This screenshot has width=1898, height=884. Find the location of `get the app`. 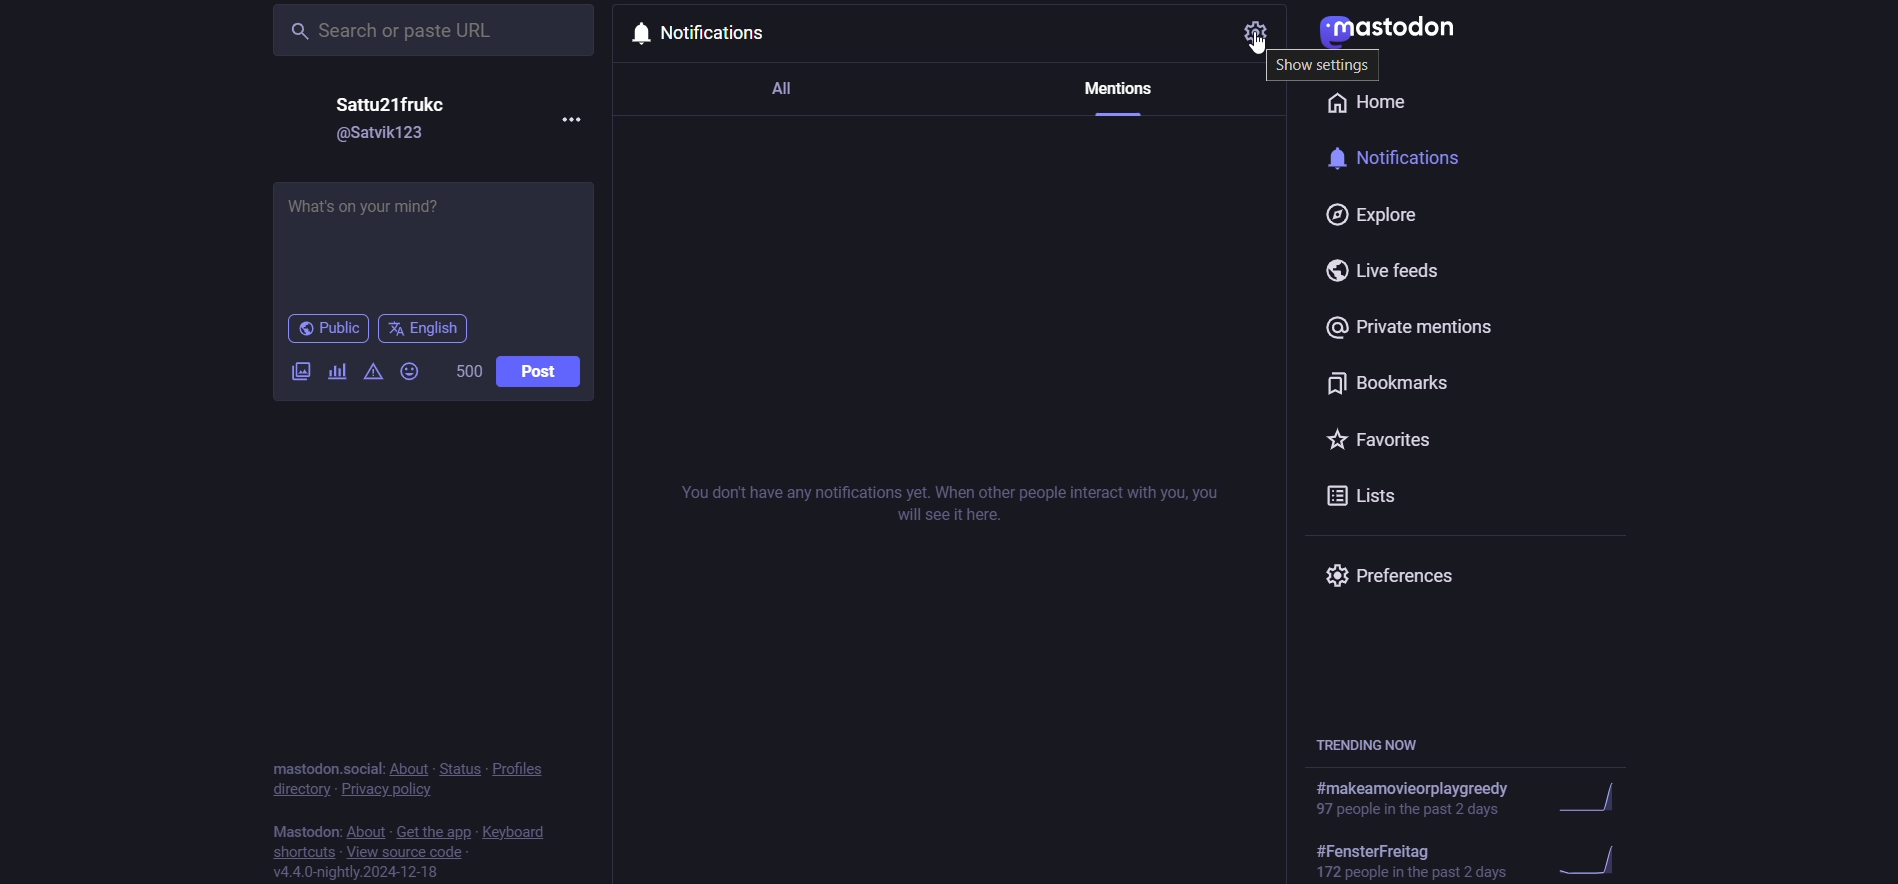

get the app is located at coordinates (437, 833).